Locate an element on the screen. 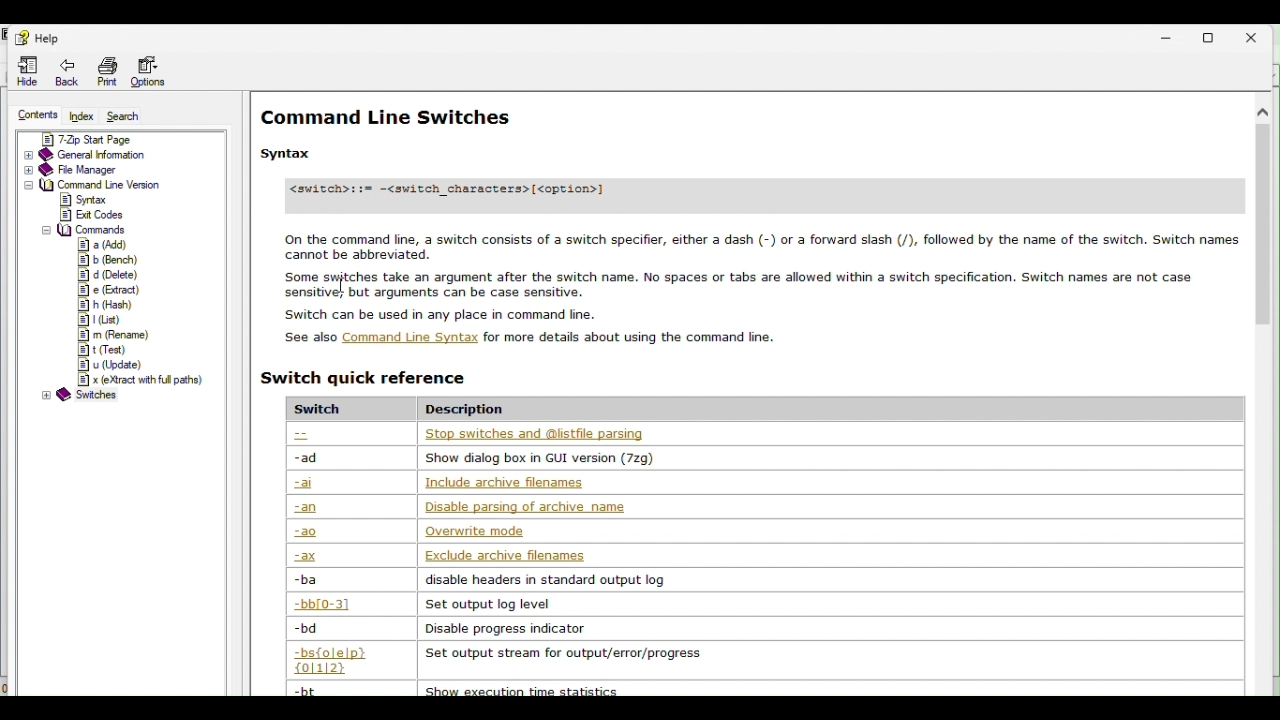 This screenshot has width=1280, height=720. -an is located at coordinates (315, 509).